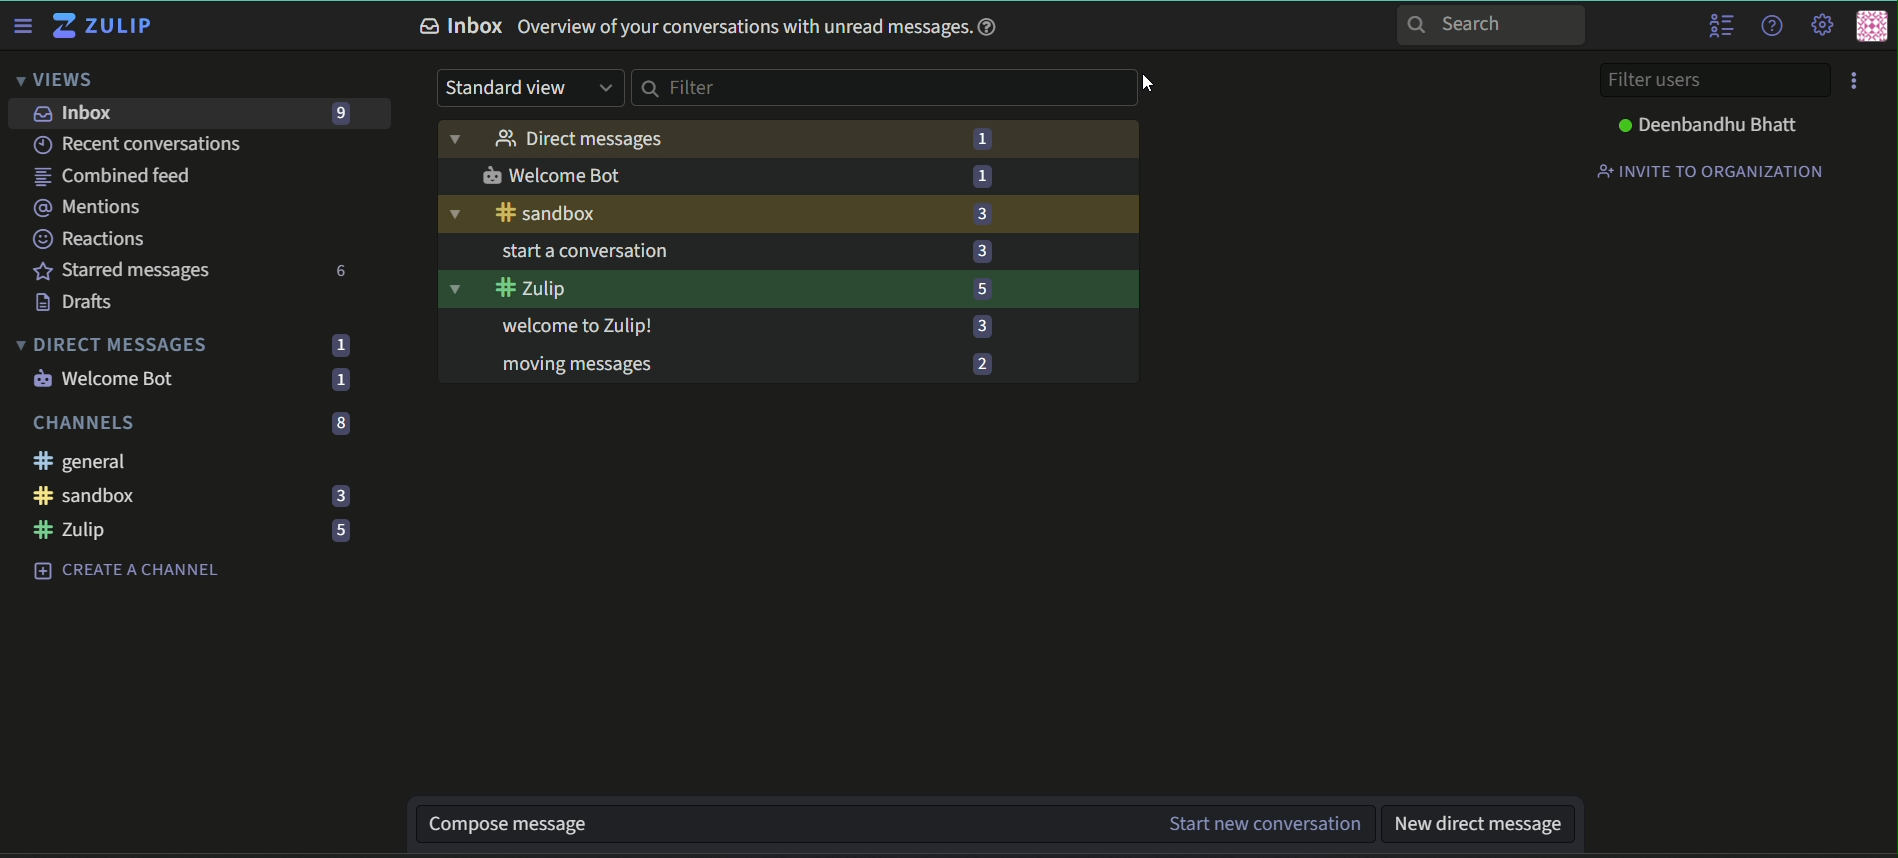  What do you see at coordinates (84, 461) in the screenshot?
I see `General` at bounding box center [84, 461].